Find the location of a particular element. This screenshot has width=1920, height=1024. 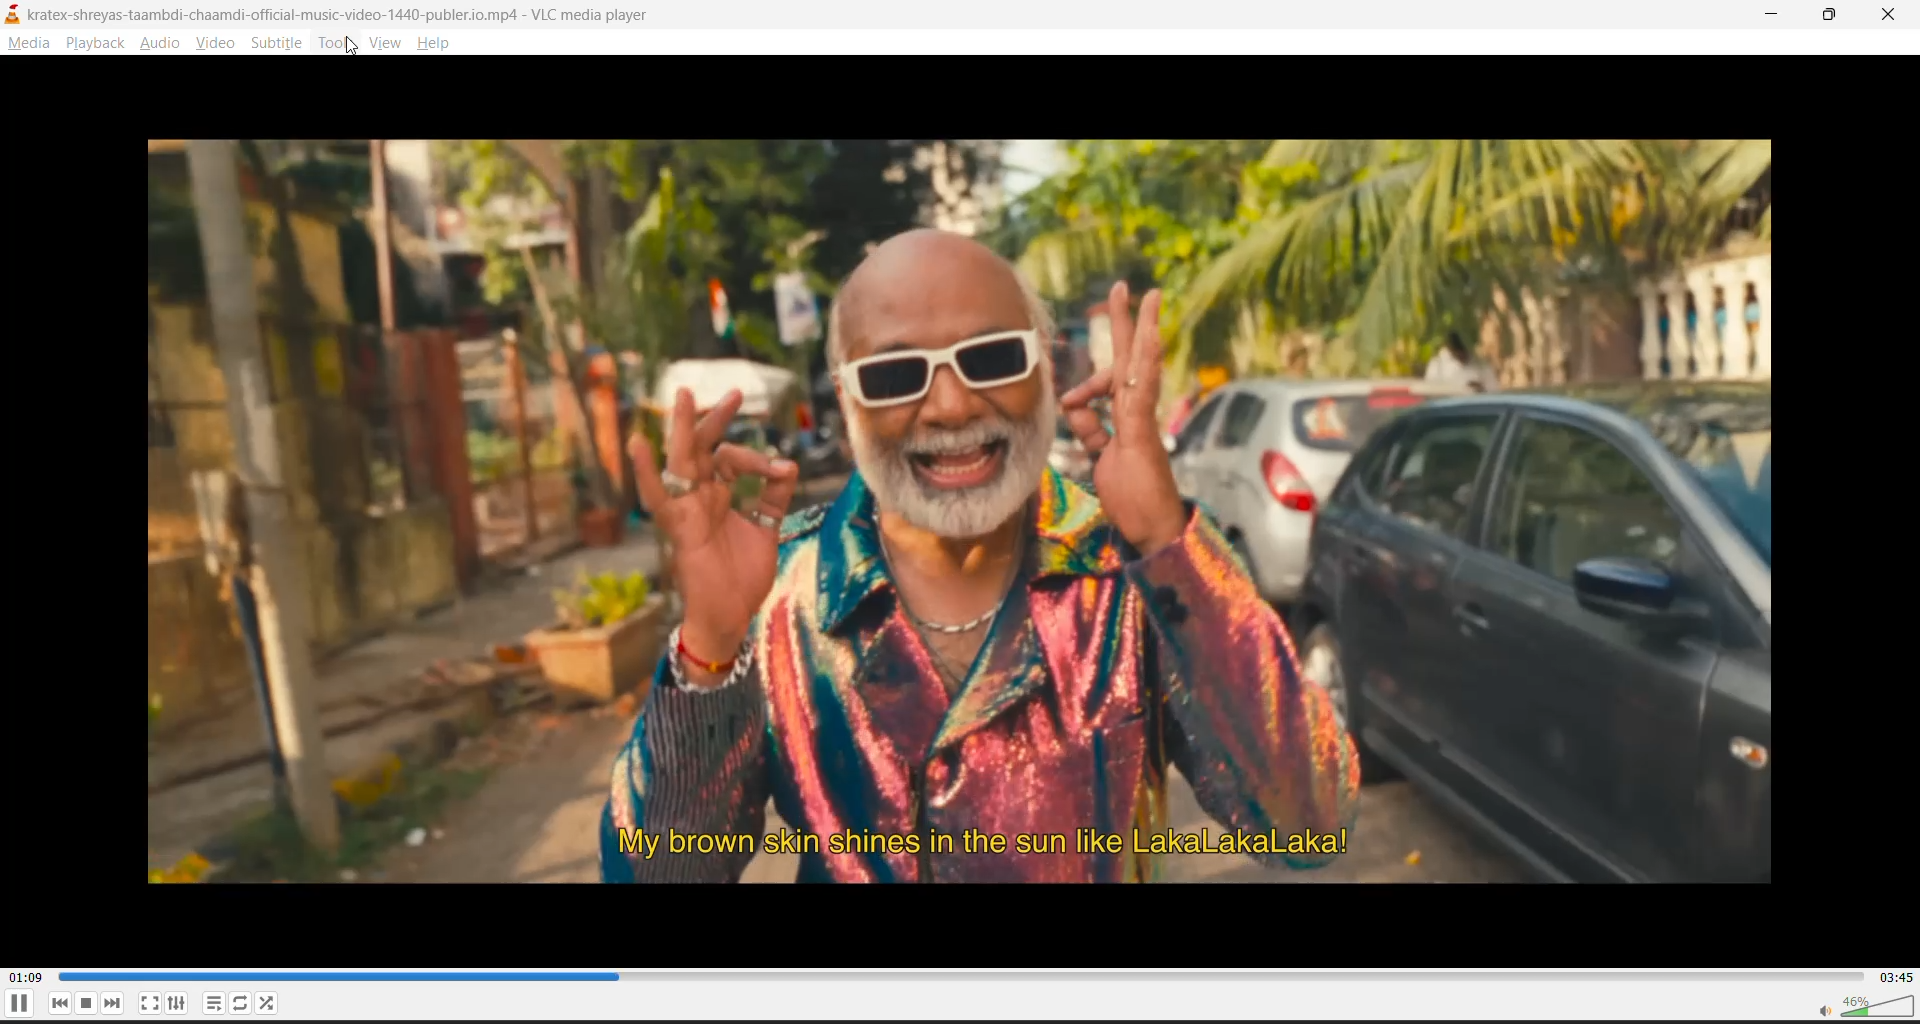

loop is located at coordinates (241, 1003).